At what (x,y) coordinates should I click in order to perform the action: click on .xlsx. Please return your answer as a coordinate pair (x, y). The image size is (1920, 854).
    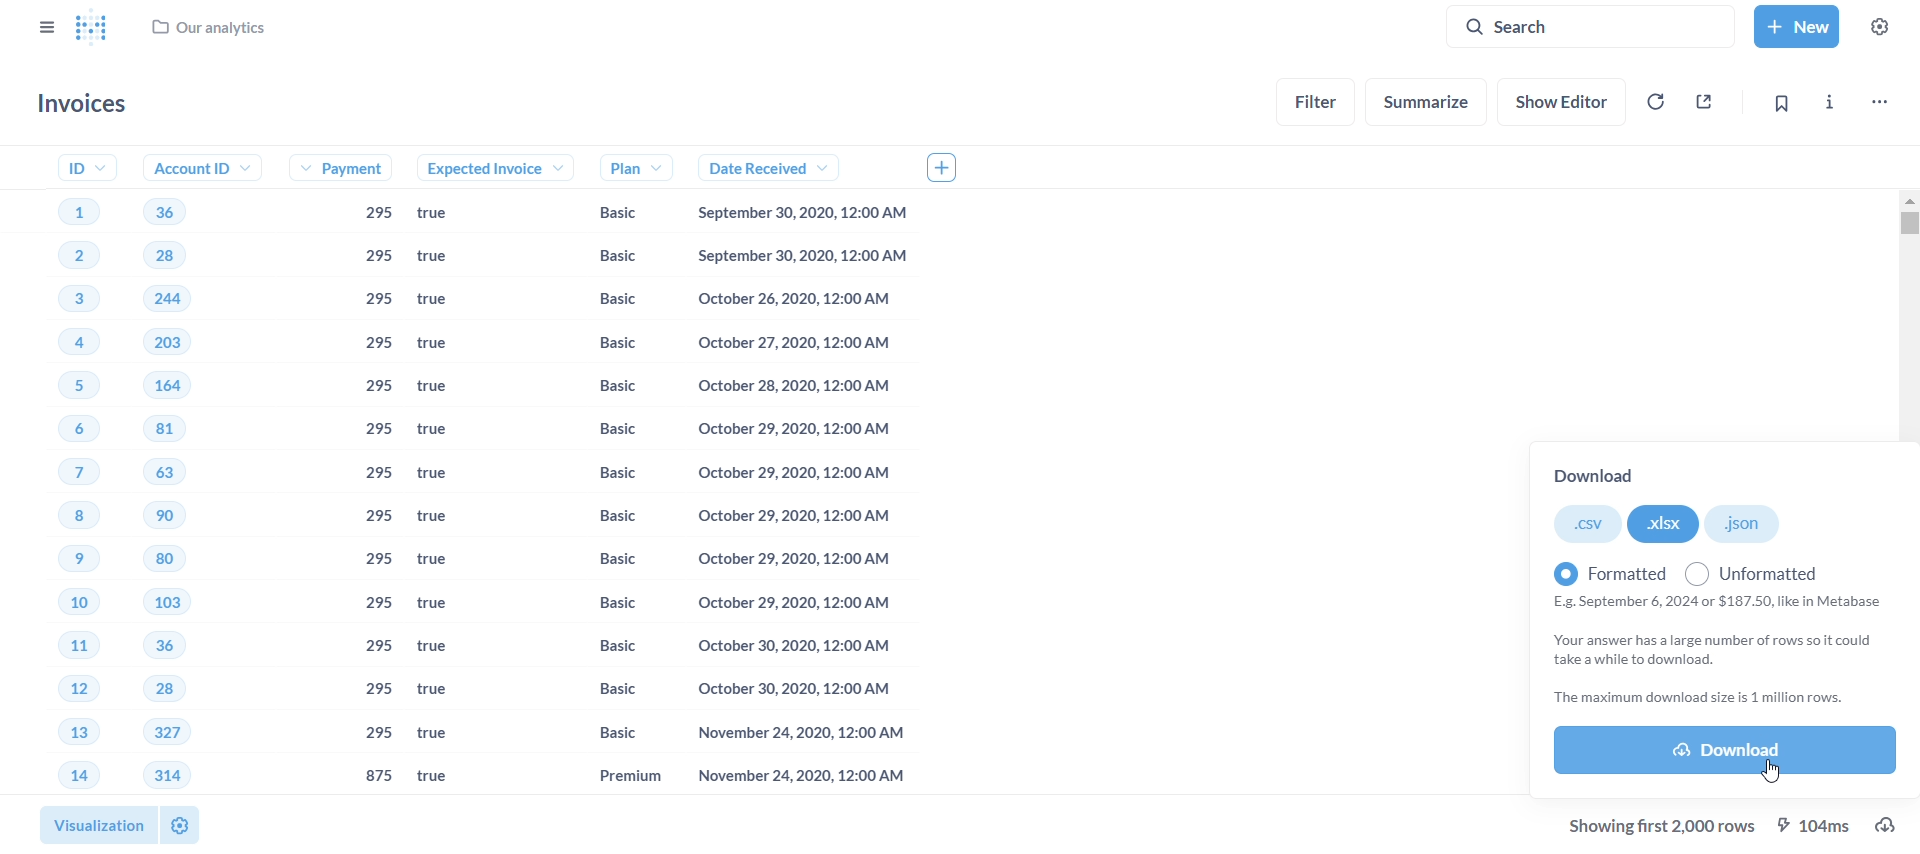
    Looking at the image, I should click on (1668, 523).